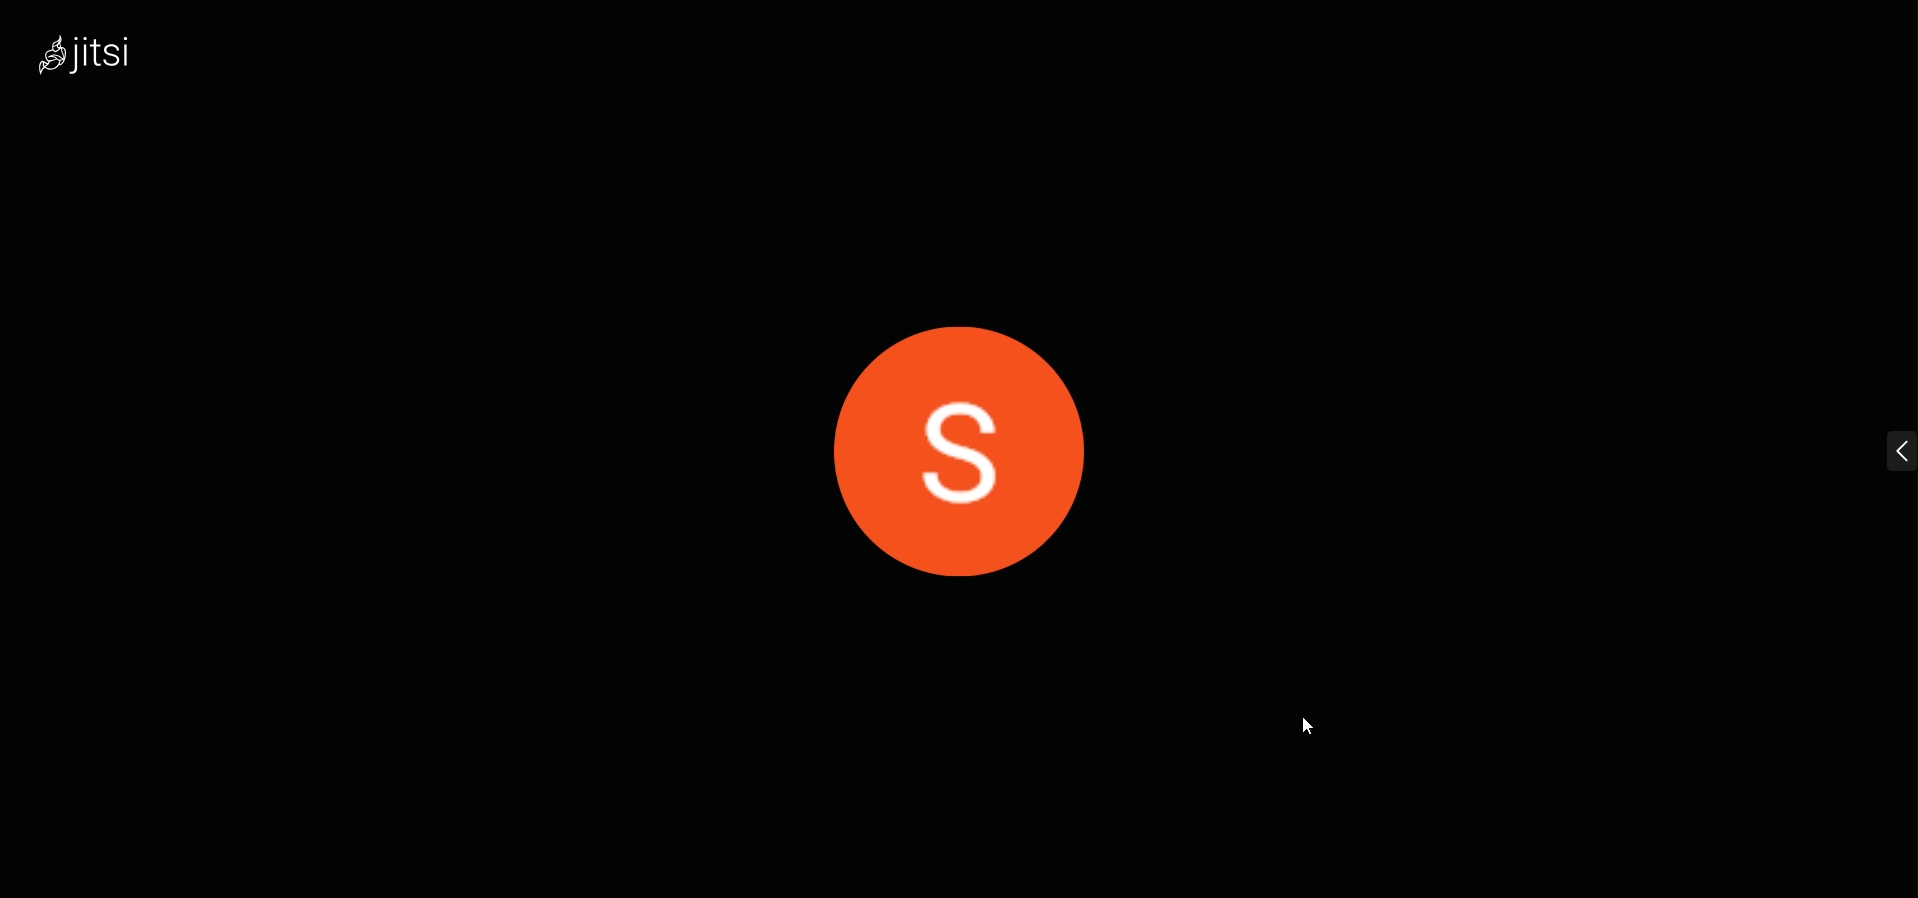 This screenshot has width=1918, height=898. What do you see at coordinates (1303, 727) in the screenshot?
I see `cursor` at bounding box center [1303, 727].